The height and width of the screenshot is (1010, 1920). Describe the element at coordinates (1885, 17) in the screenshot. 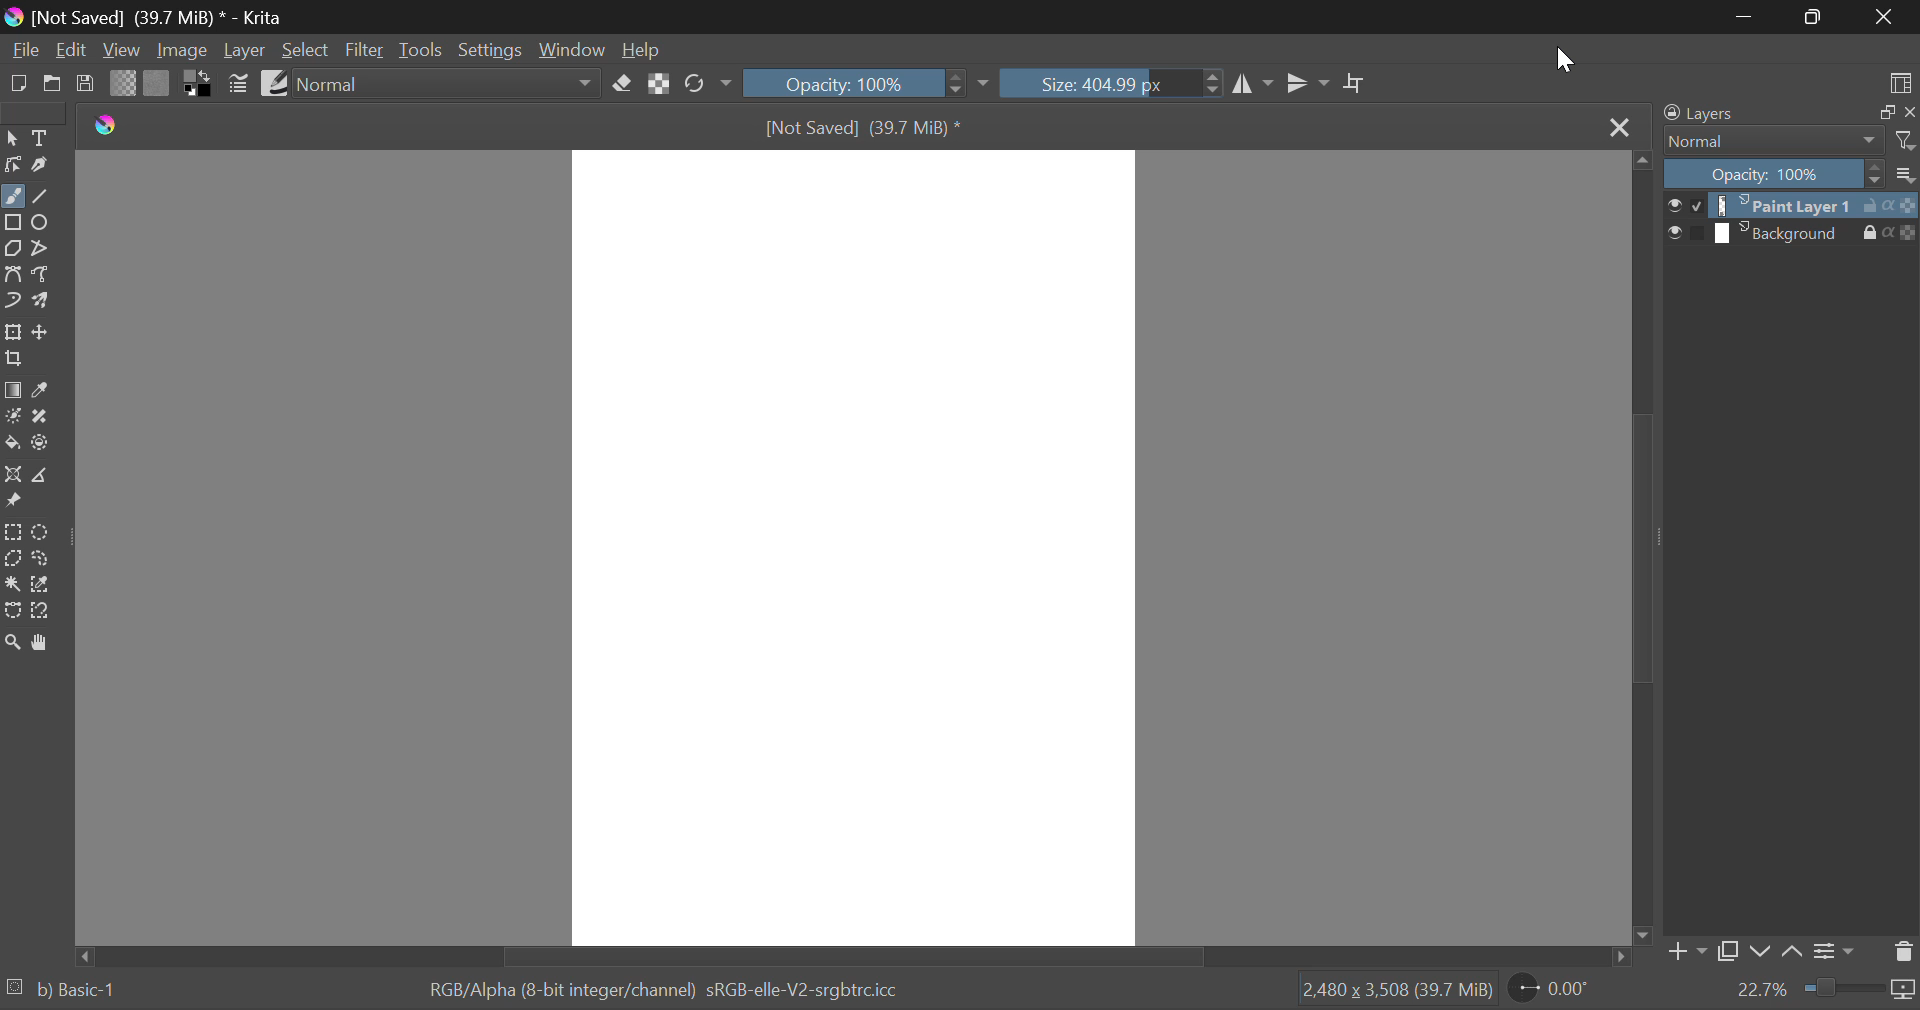

I see `Close` at that location.